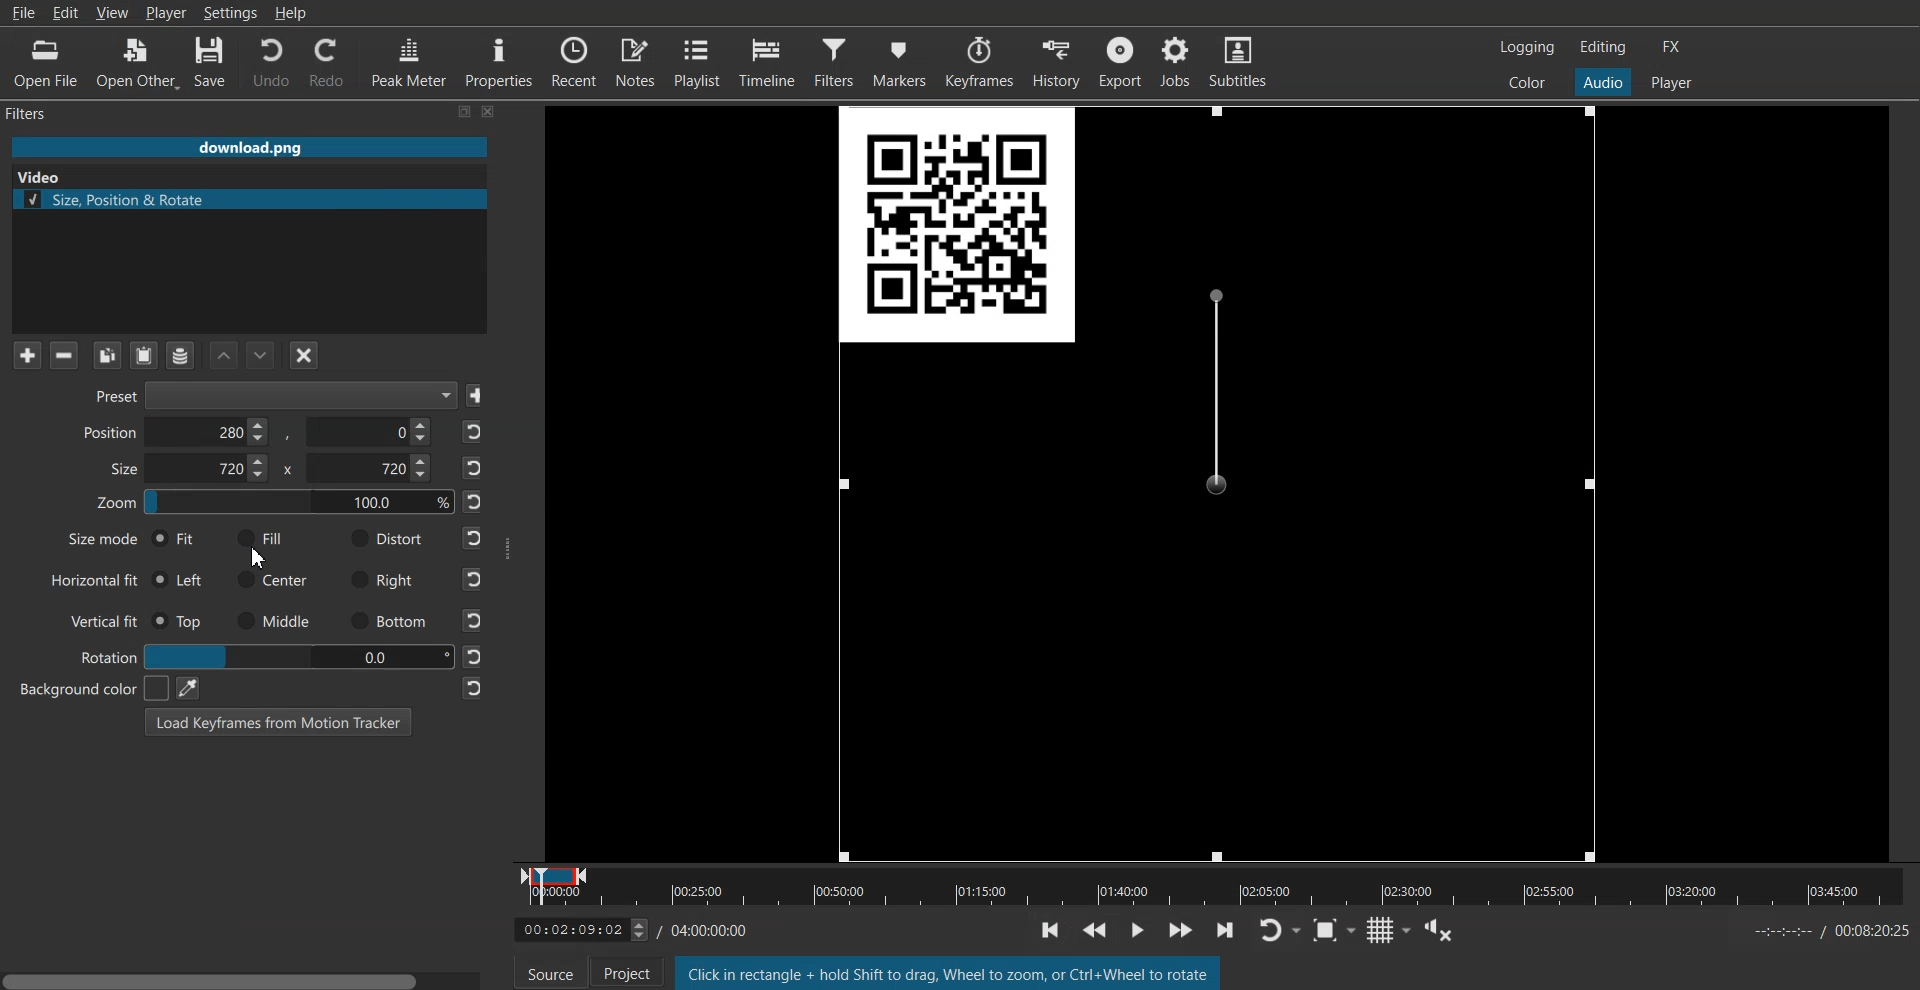 Image resolution: width=1920 pixels, height=990 pixels. What do you see at coordinates (1047, 931) in the screenshot?
I see `Toggle player lopping` at bounding box center [1047, 931].